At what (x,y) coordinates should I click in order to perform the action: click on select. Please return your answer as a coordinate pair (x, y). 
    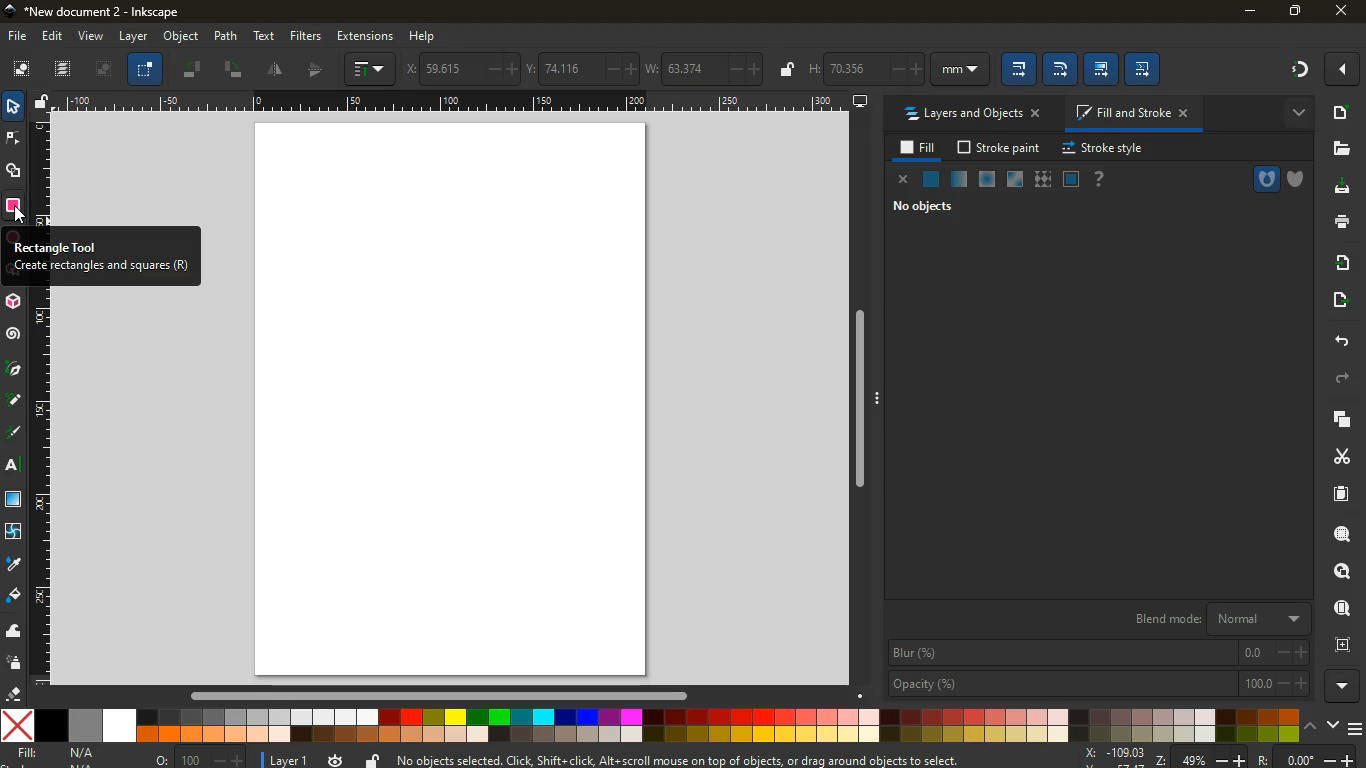
    Looking at the image, I should click on (146, 70).